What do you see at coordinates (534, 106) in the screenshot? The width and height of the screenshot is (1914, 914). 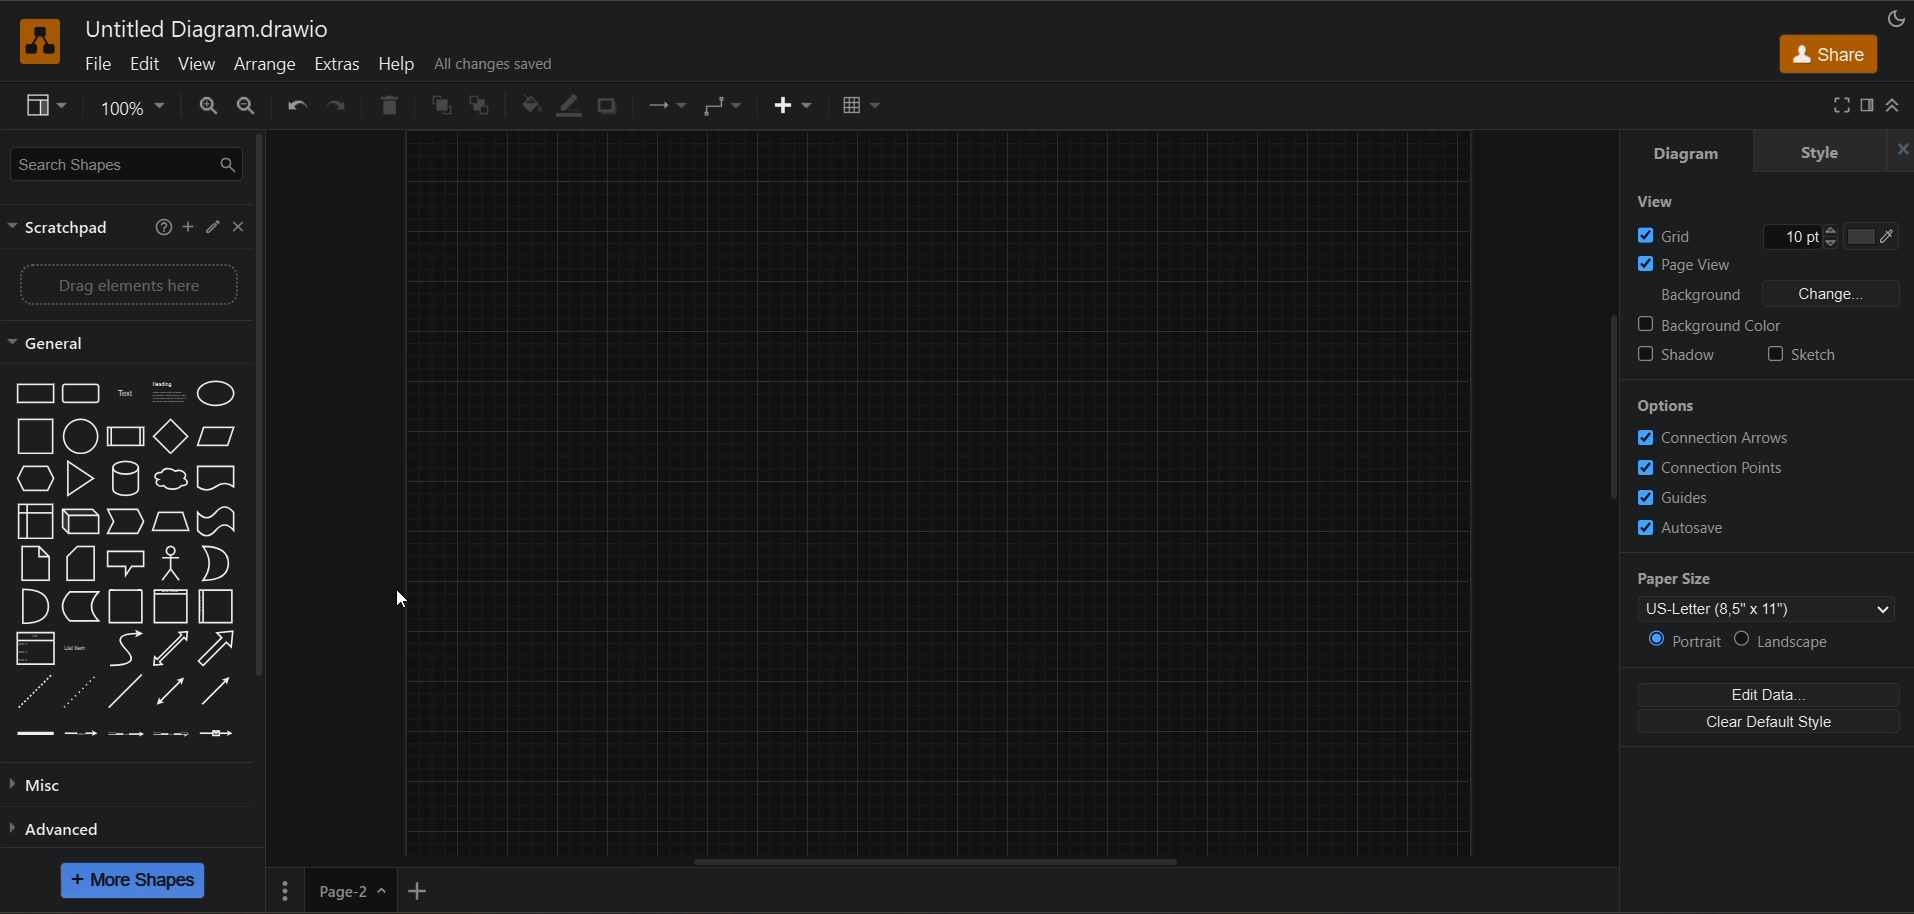 I see `fill color` at bounding box center [534, 106].